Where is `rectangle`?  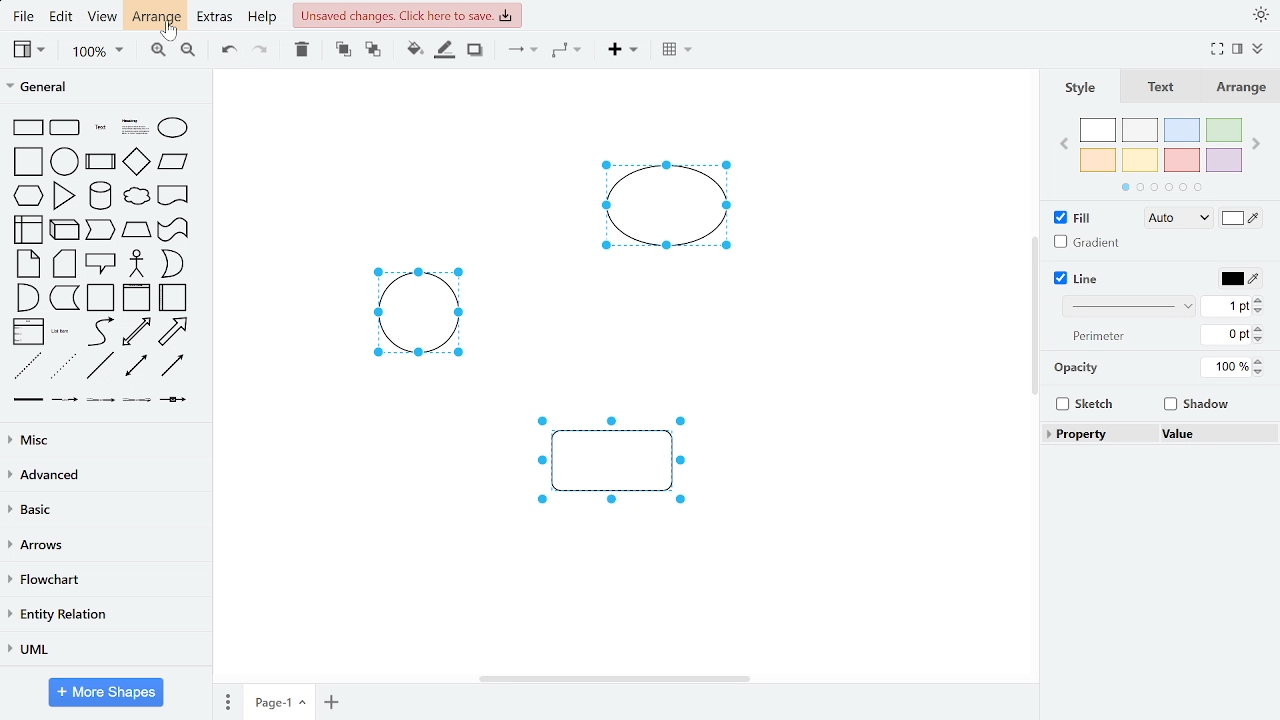 rectangle is located at coordinates (29, 127).